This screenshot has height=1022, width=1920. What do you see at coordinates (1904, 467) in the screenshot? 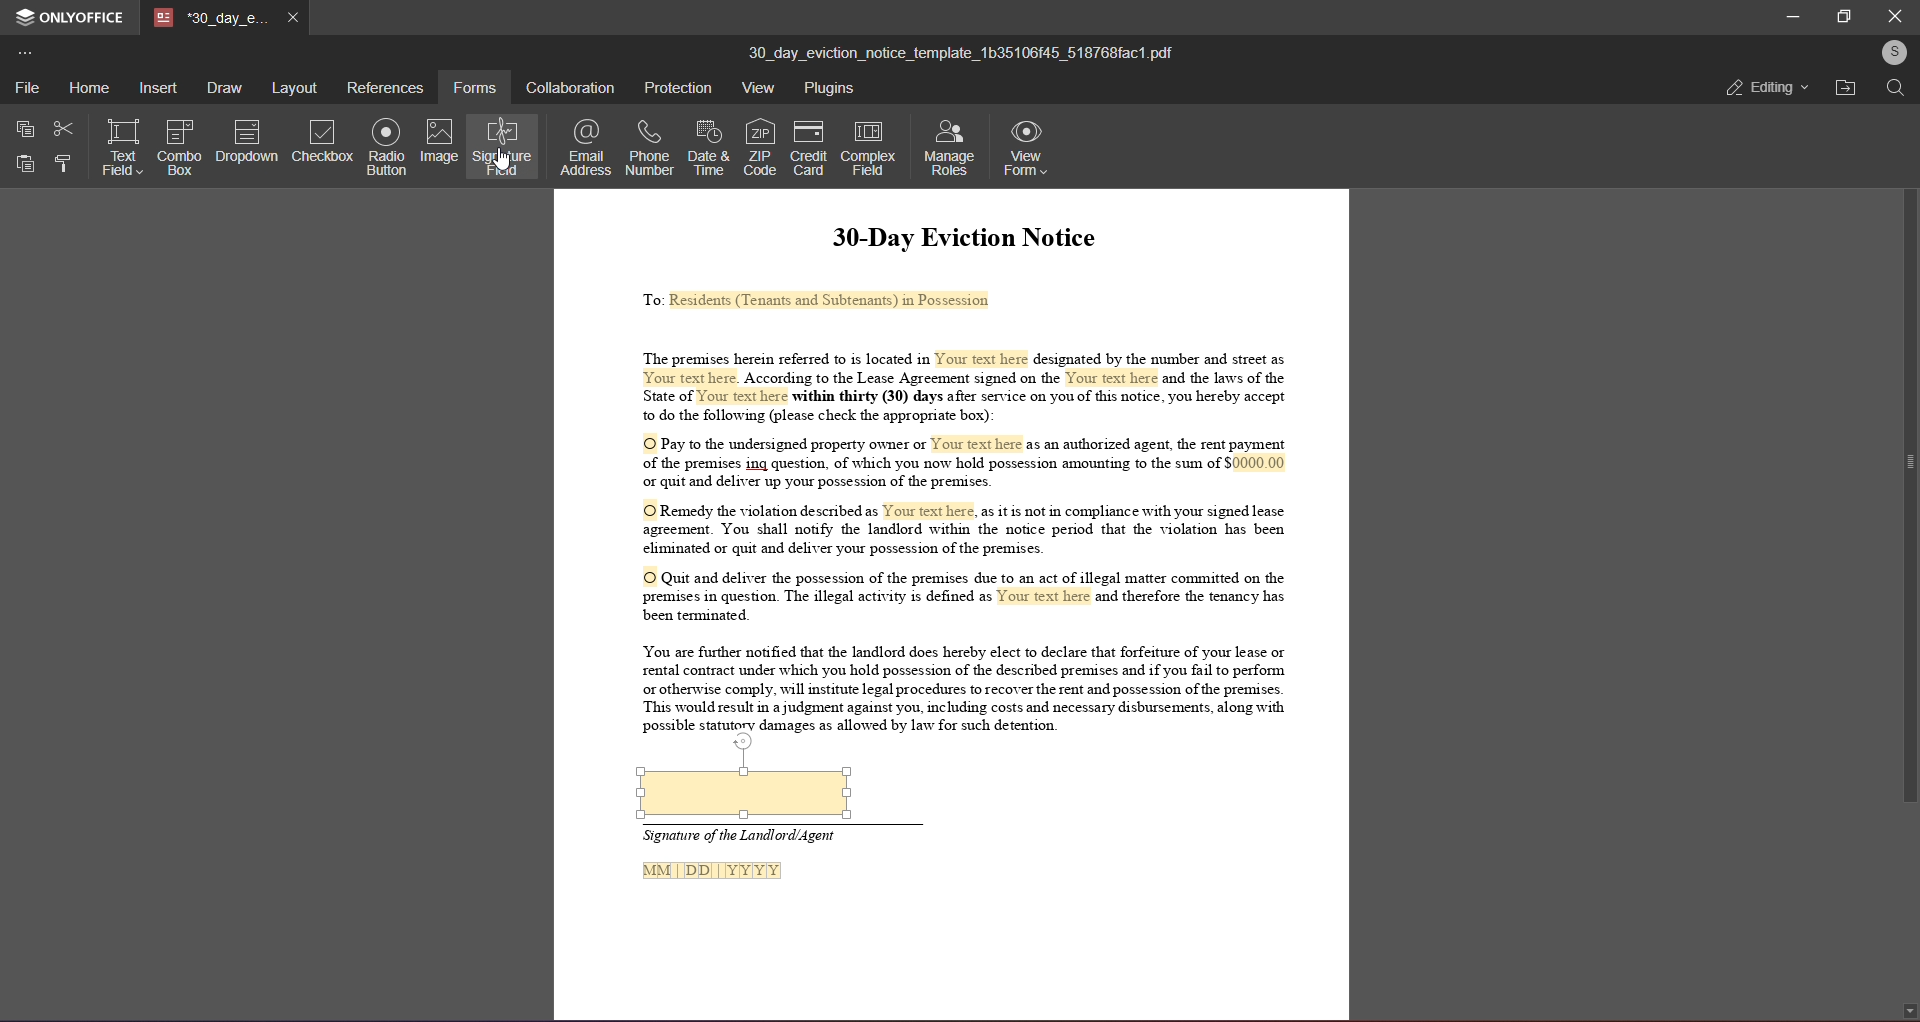
I see `scroll bar` at bounding box center [1904, 467].